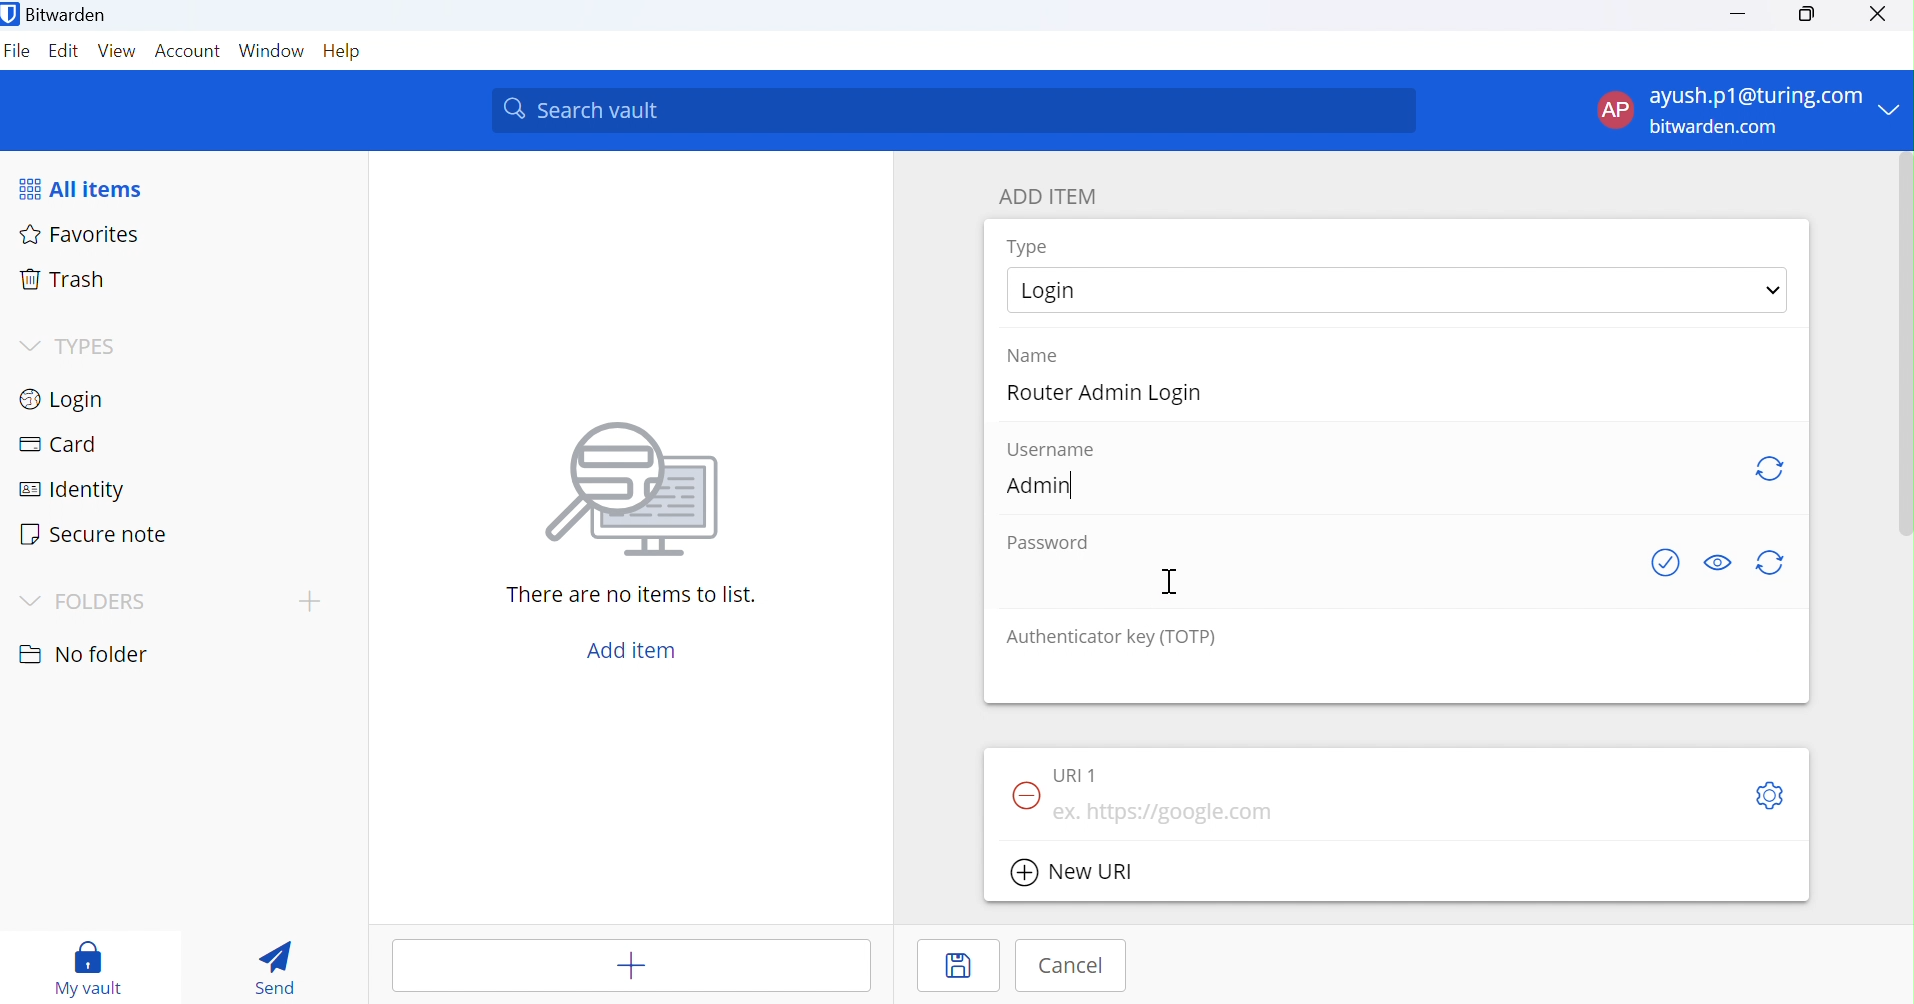  What do you see at coordinates (1716, 561) in the screenshot?
I see `Toggle visibility` at bounding box center [1716, 561].